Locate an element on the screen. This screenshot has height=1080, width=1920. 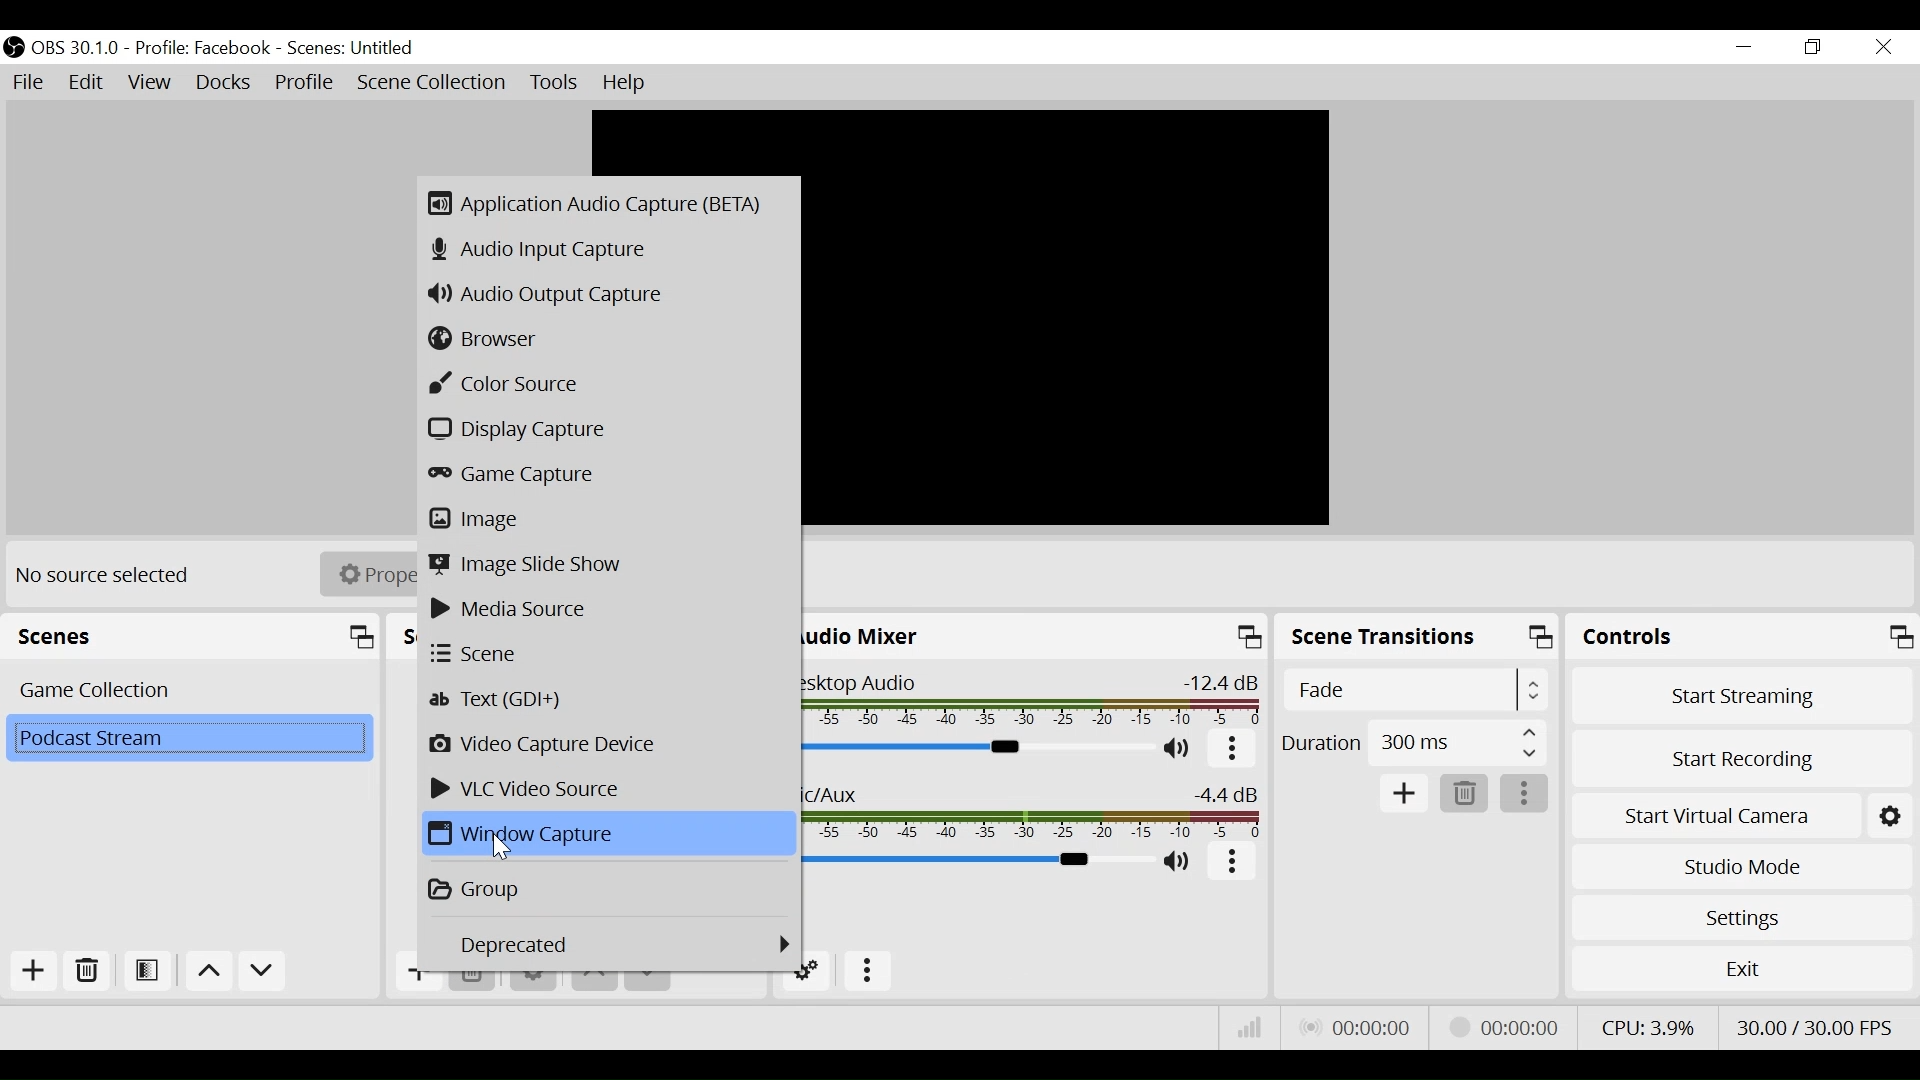
Frame Per Second is located at coordinates (1816, 1026).